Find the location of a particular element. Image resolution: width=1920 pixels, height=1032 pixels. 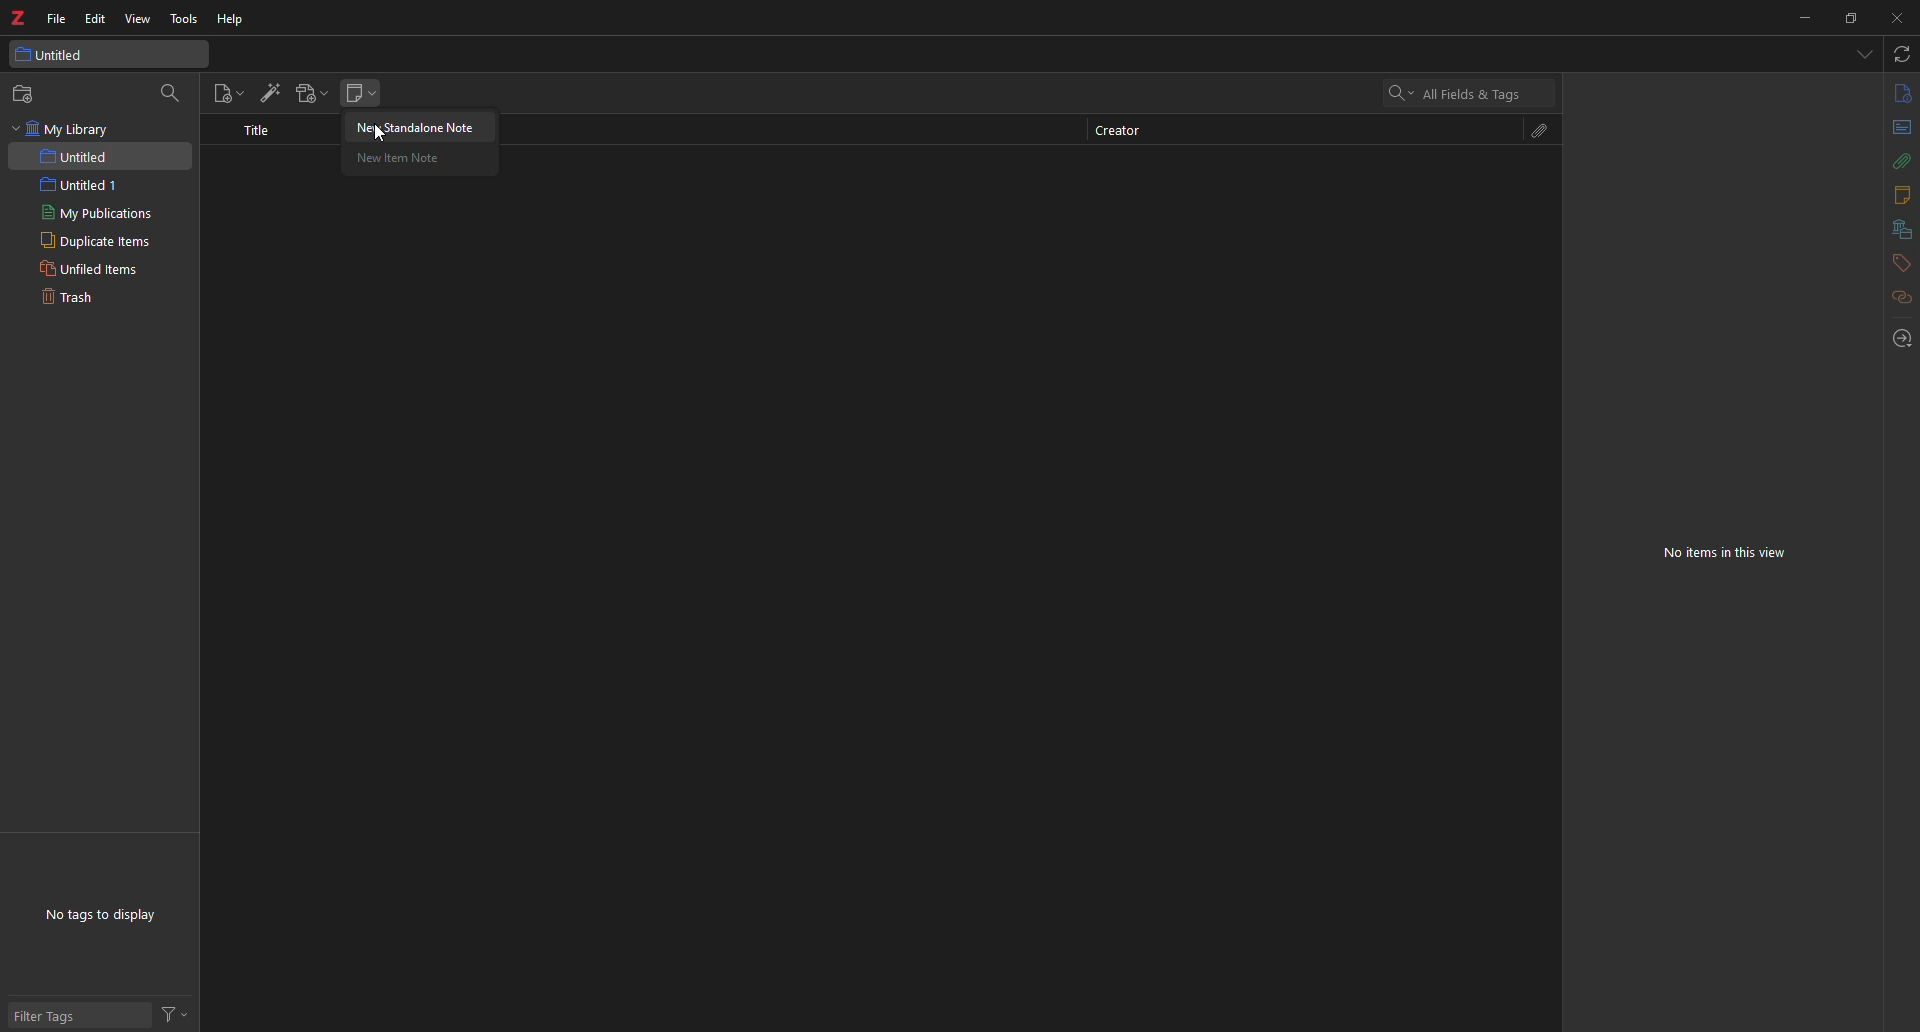

duplicate is located at coordinates (93, 241).